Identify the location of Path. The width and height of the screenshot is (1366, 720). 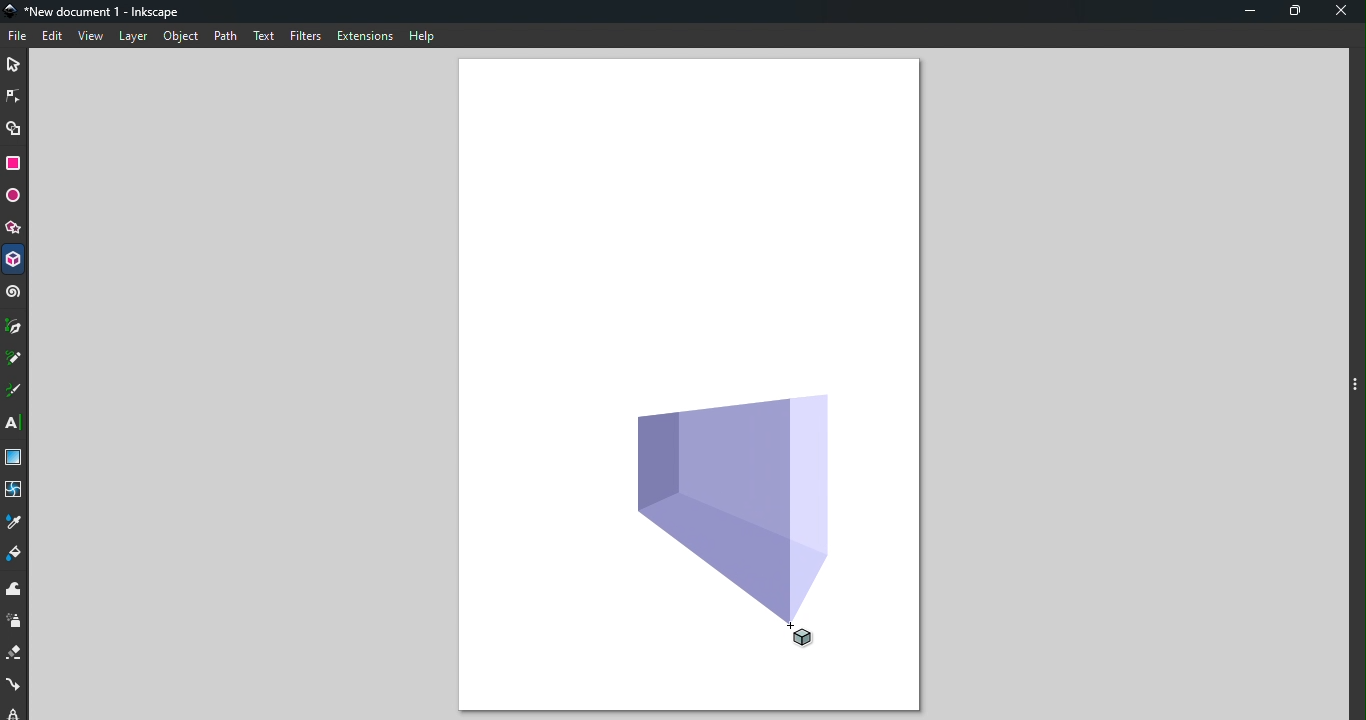
(226, 36).